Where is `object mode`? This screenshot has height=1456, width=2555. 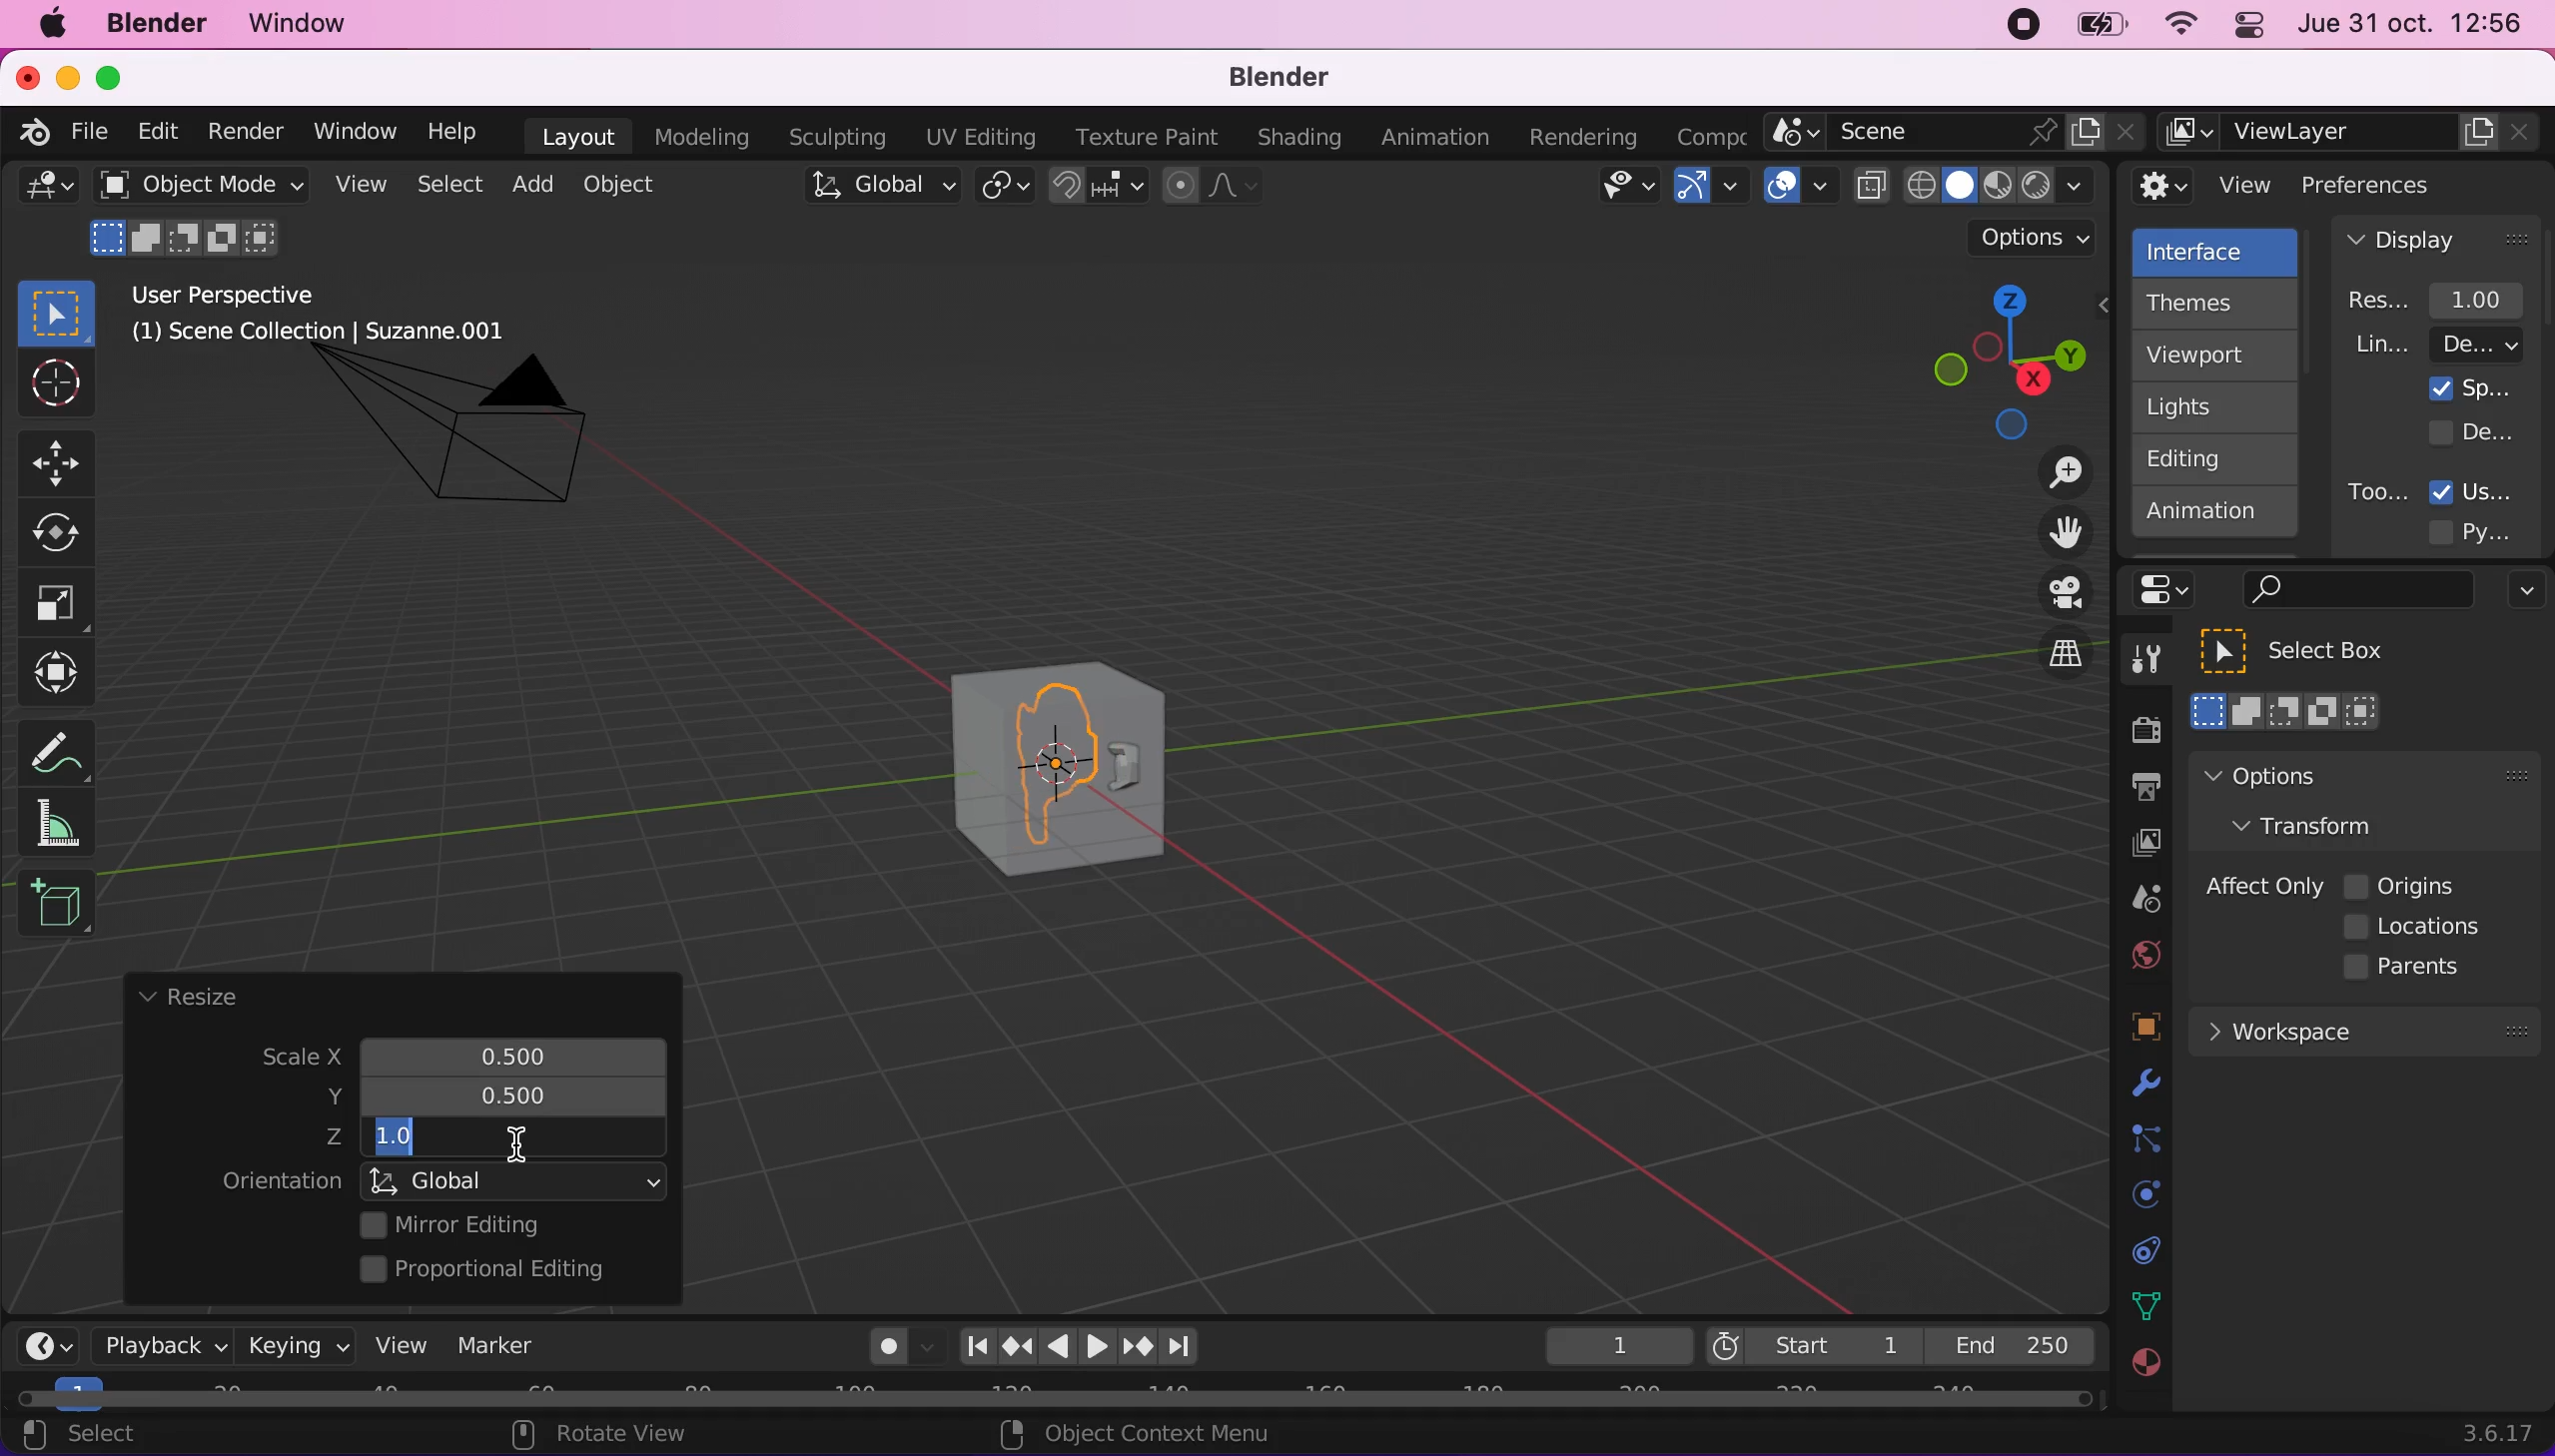
object mode is located at coordinates (195, 184).